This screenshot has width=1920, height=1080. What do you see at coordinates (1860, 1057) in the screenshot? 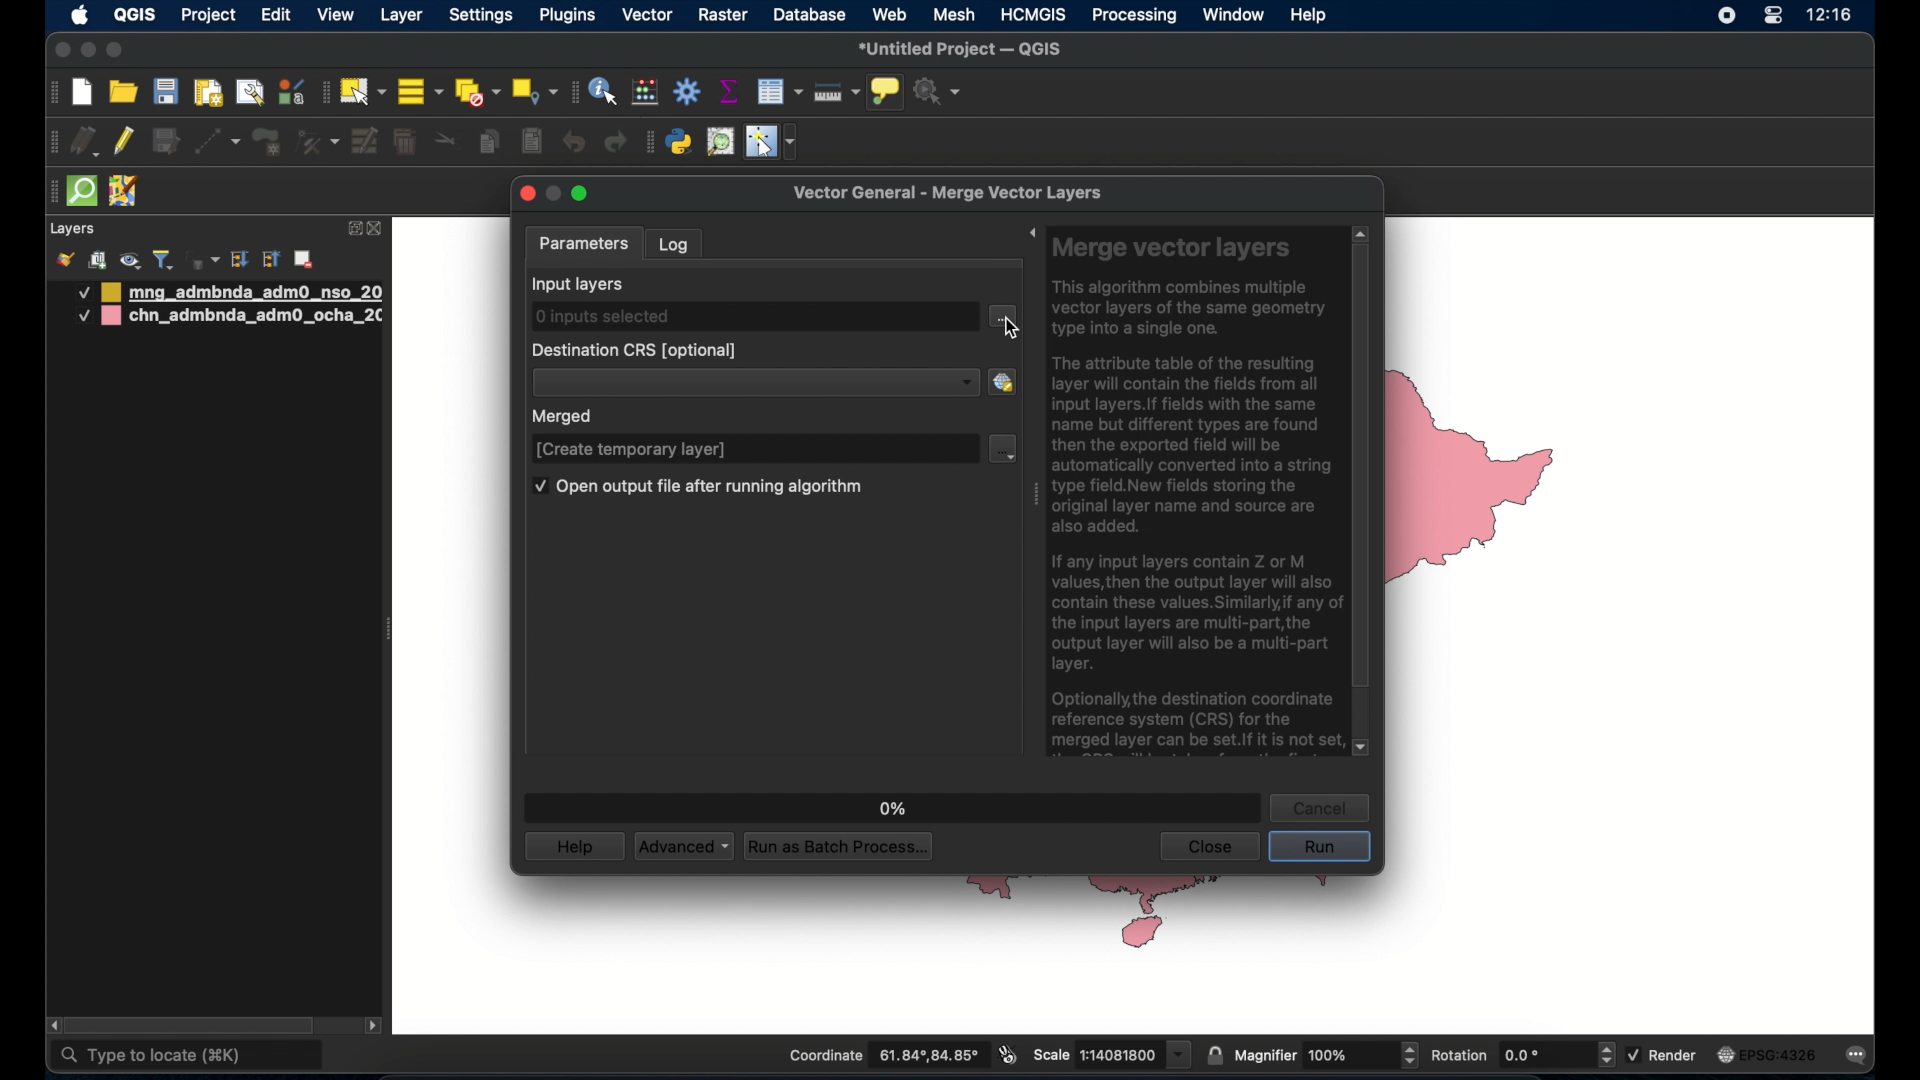
I see `messages` at bounding box center [1860, 1057].